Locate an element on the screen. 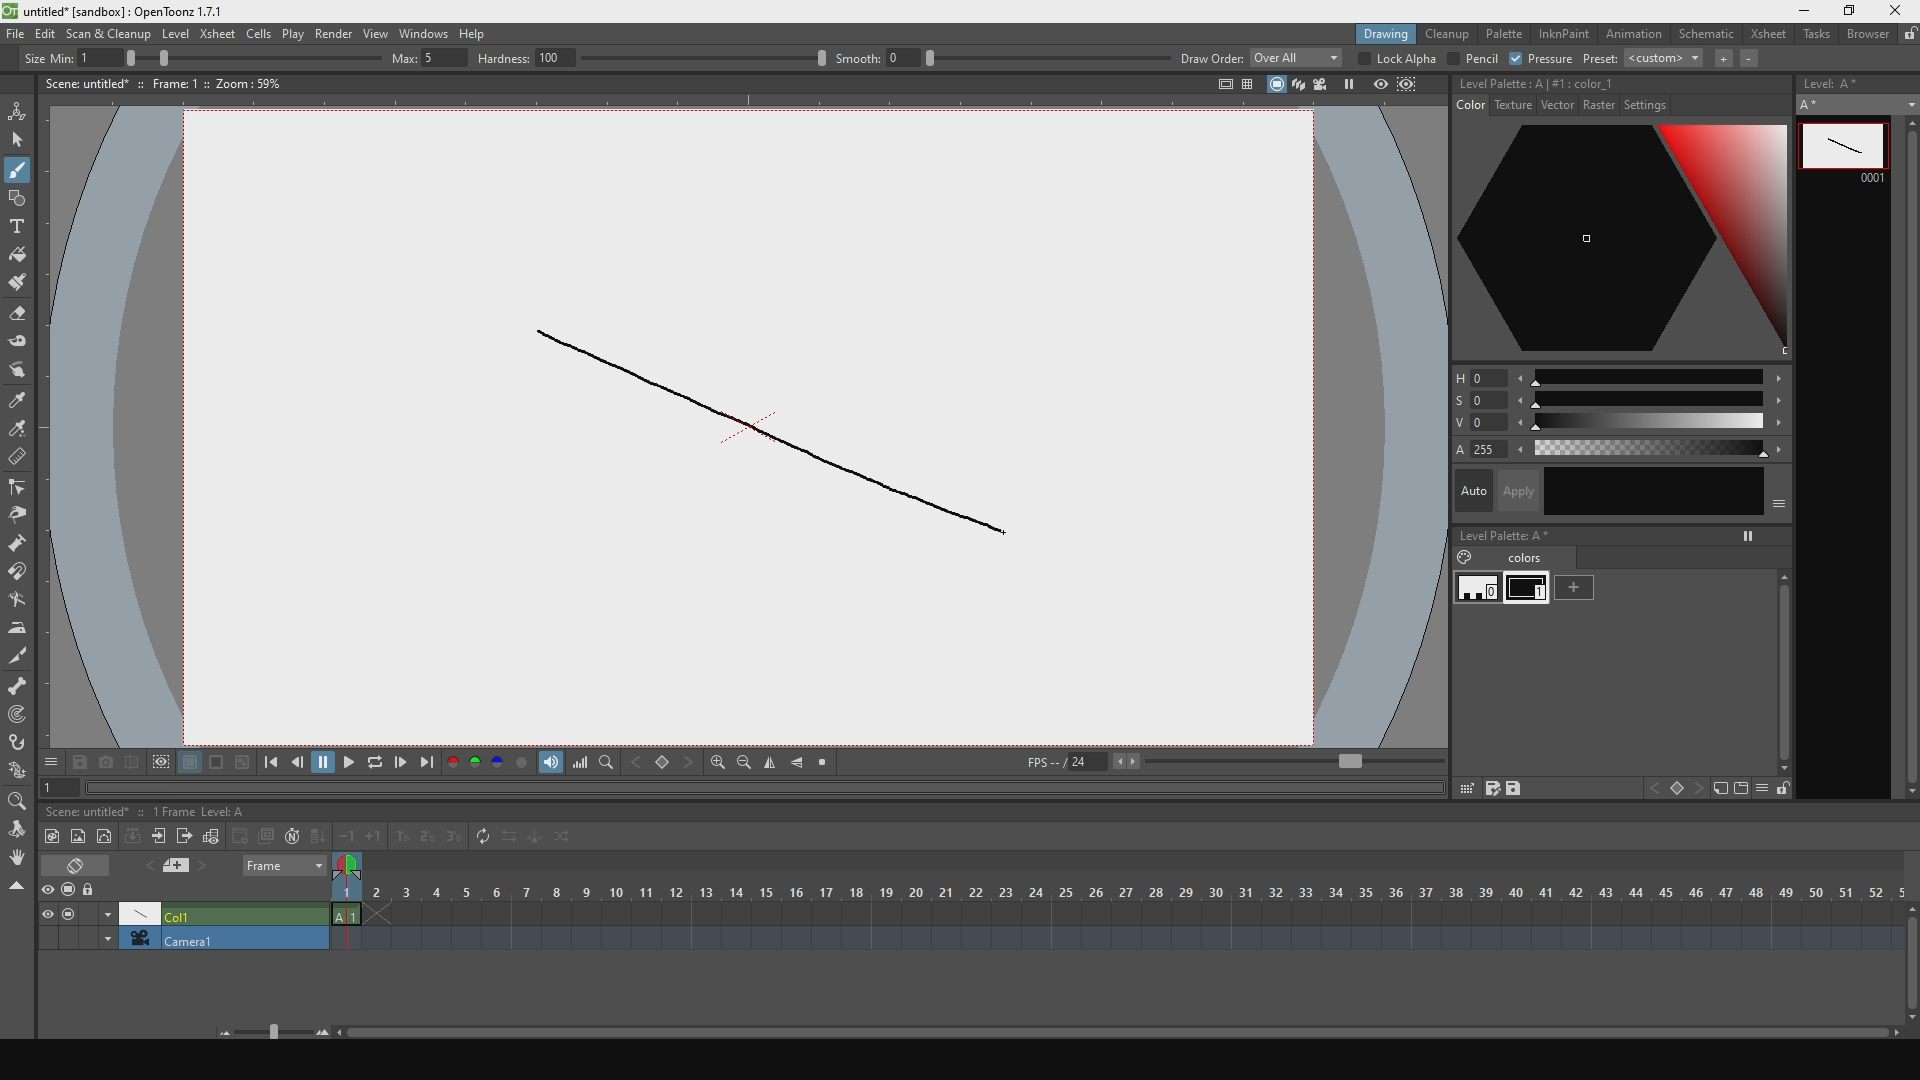  pencil is located at coordinates (1472, 59).